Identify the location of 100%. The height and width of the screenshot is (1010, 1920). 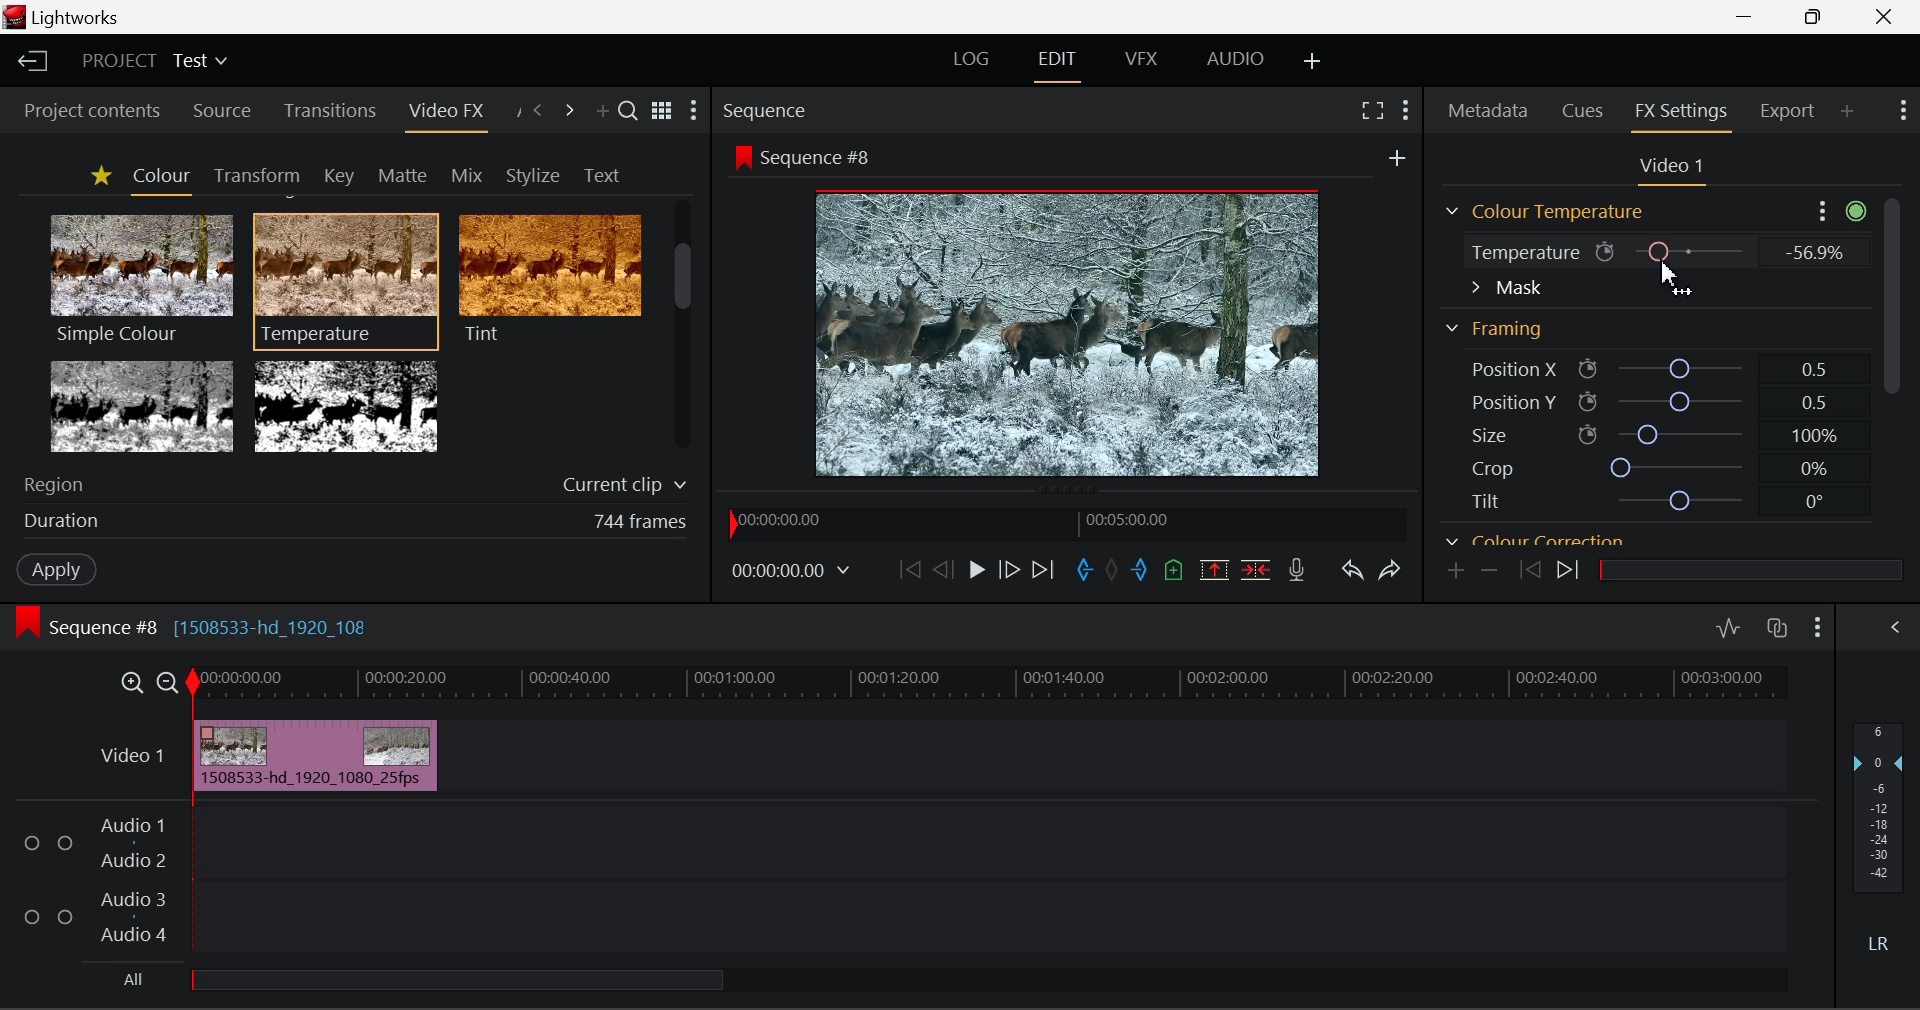
(1815, 438).